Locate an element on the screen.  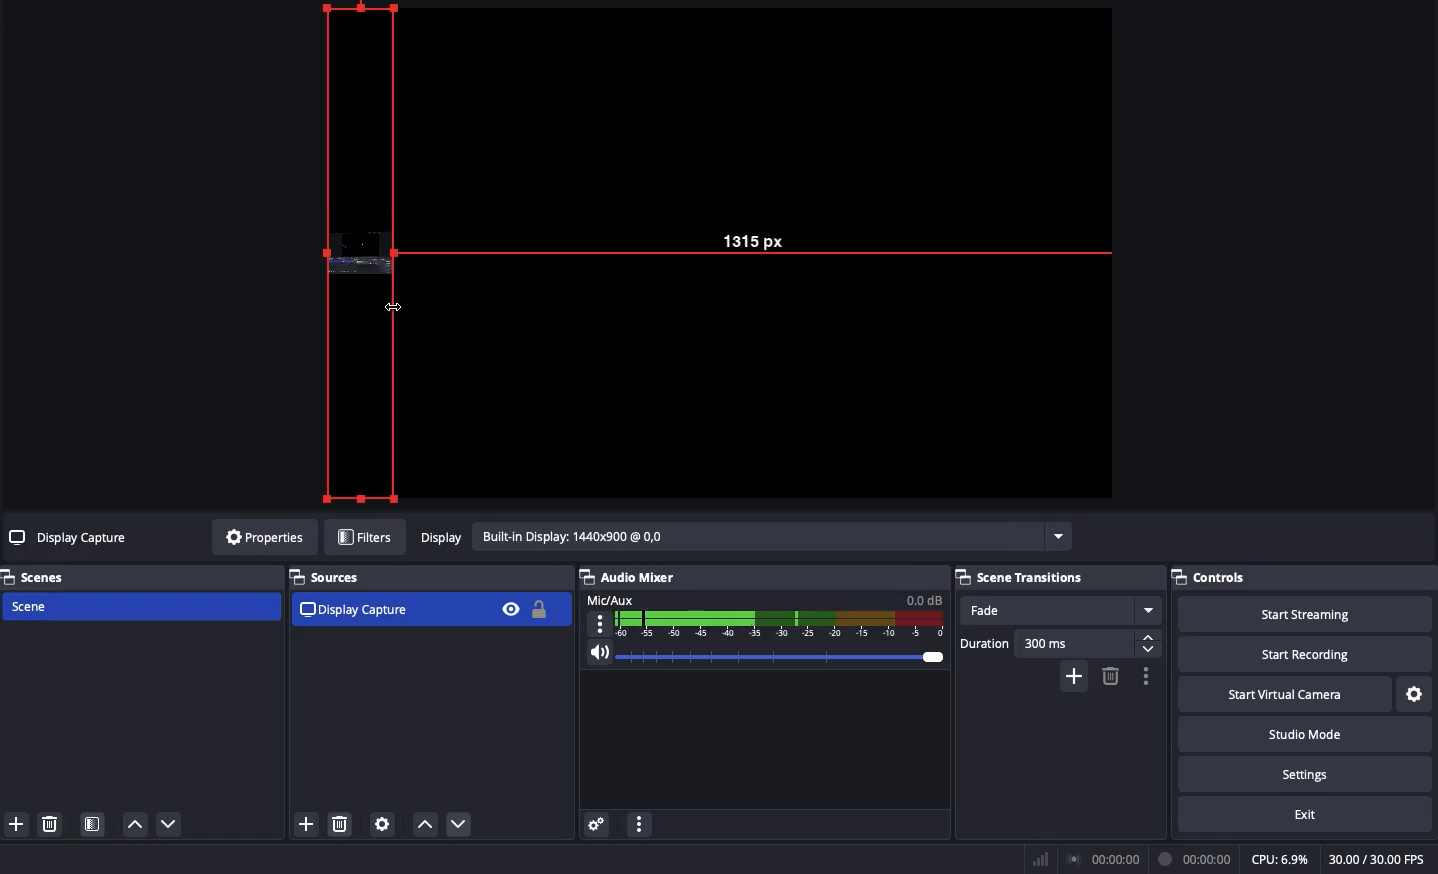
Display capture is located at coordinates (357, 609).